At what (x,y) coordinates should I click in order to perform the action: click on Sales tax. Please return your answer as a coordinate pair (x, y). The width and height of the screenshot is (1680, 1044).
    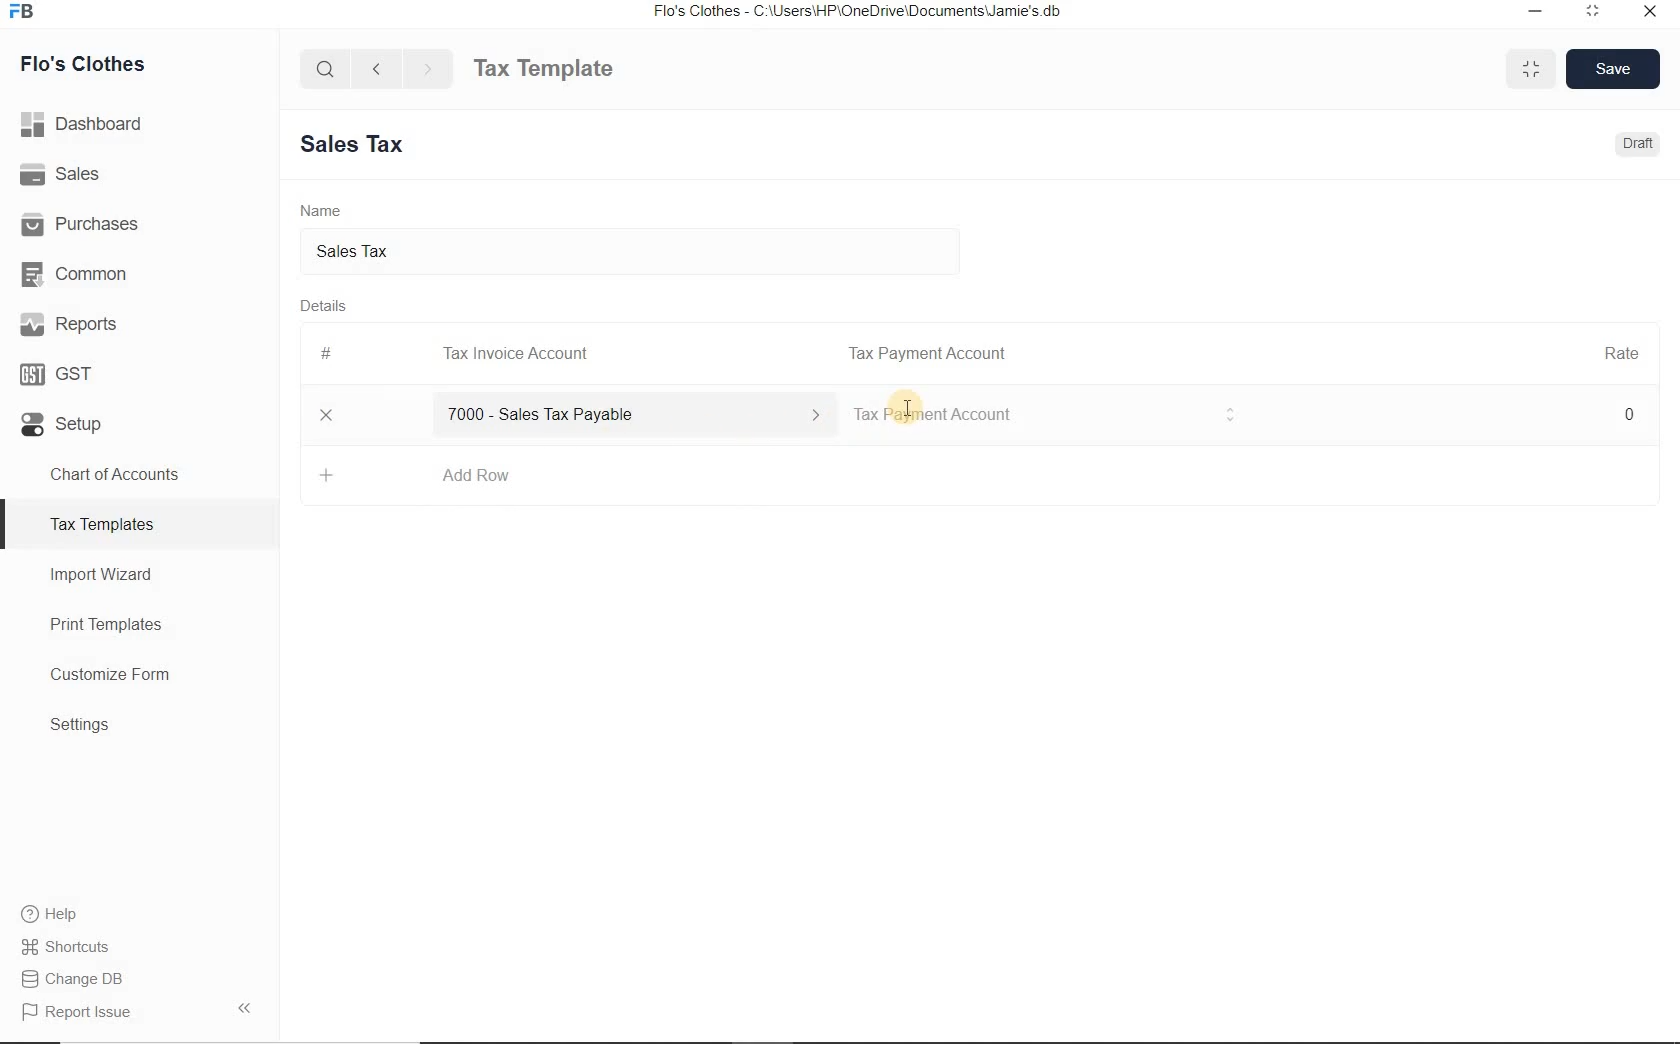
    Looking at the image, I should click on (638, 258).